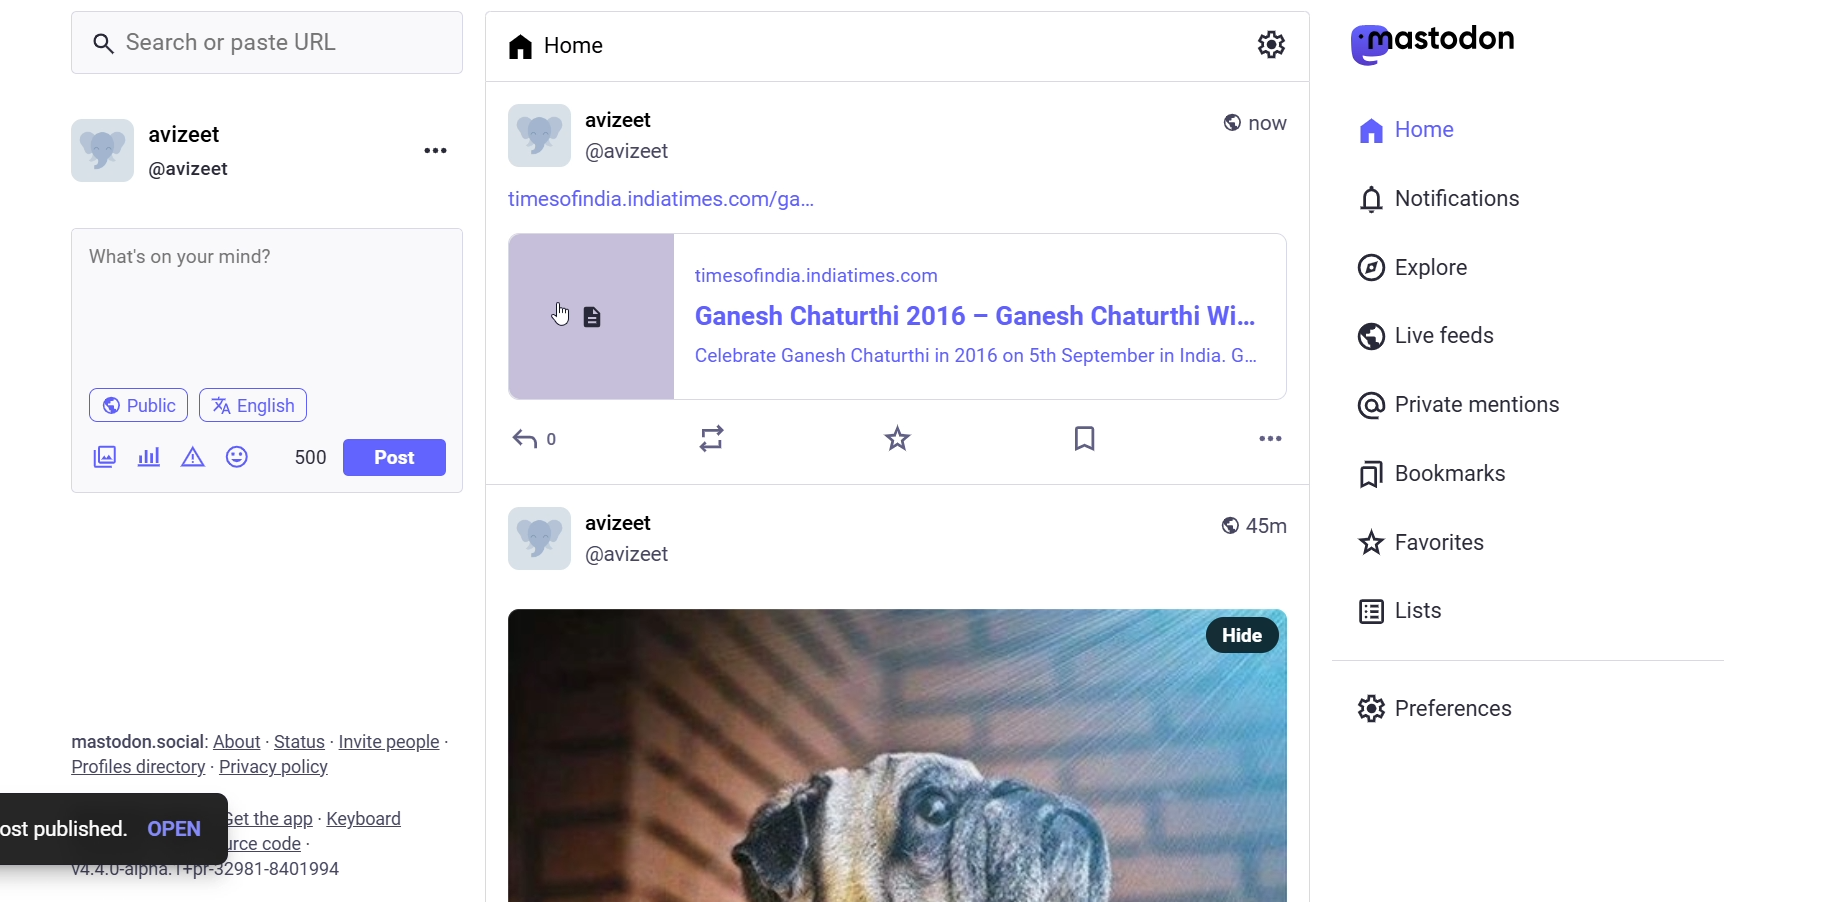  Describe the element at coordinates (536, 136) in the screenshot. I see `display picture` at that location.